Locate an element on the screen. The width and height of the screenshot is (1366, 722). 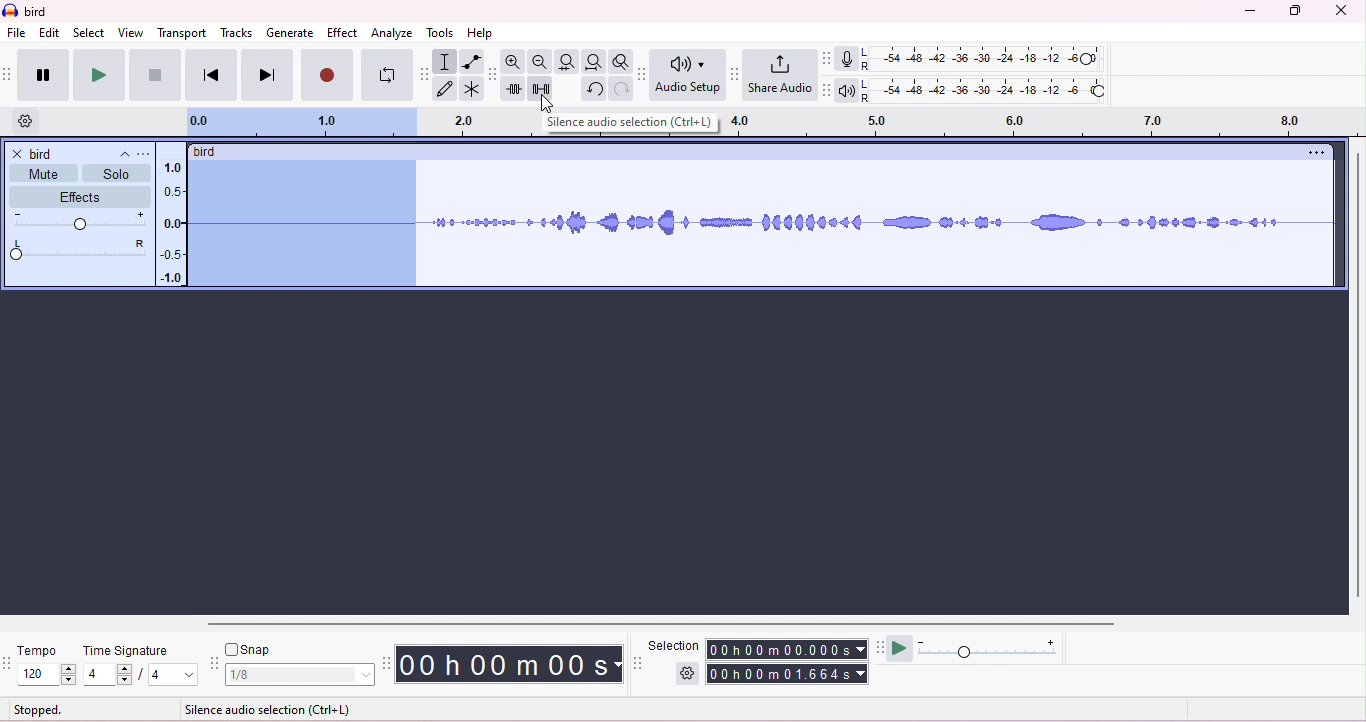
tempo is located at coordinates (44, 649).